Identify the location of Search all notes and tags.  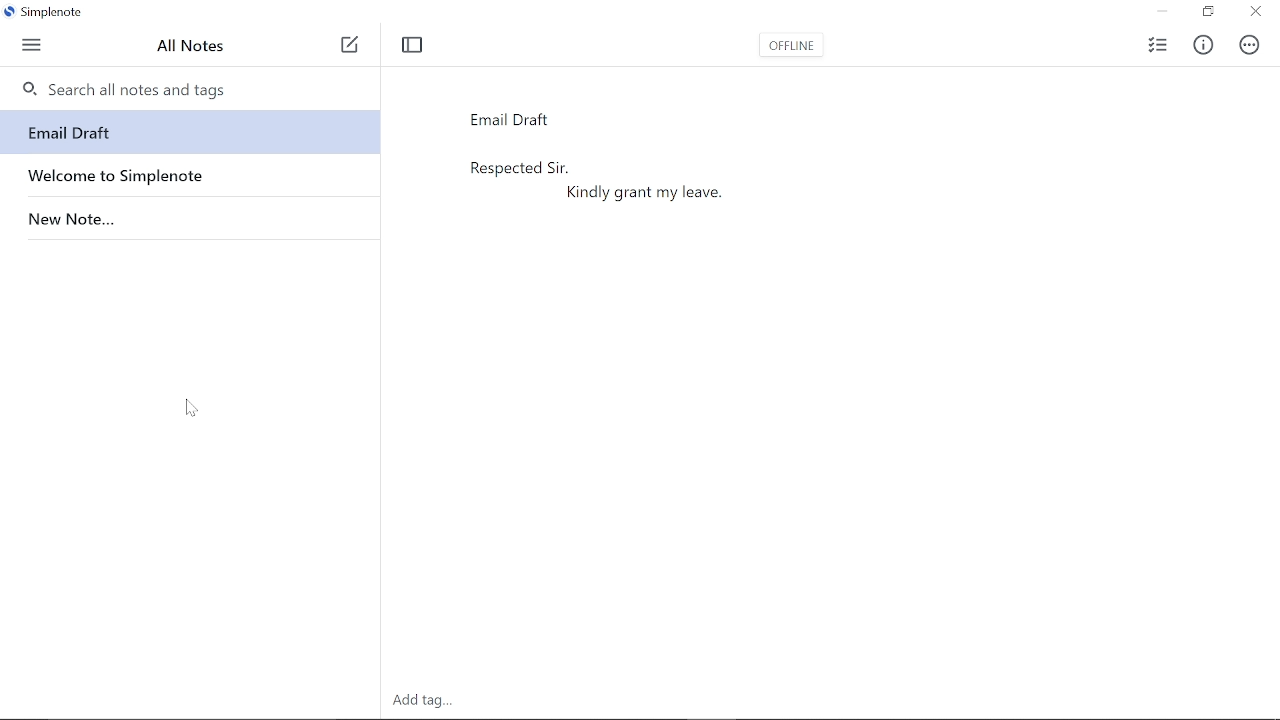
(188, 86).